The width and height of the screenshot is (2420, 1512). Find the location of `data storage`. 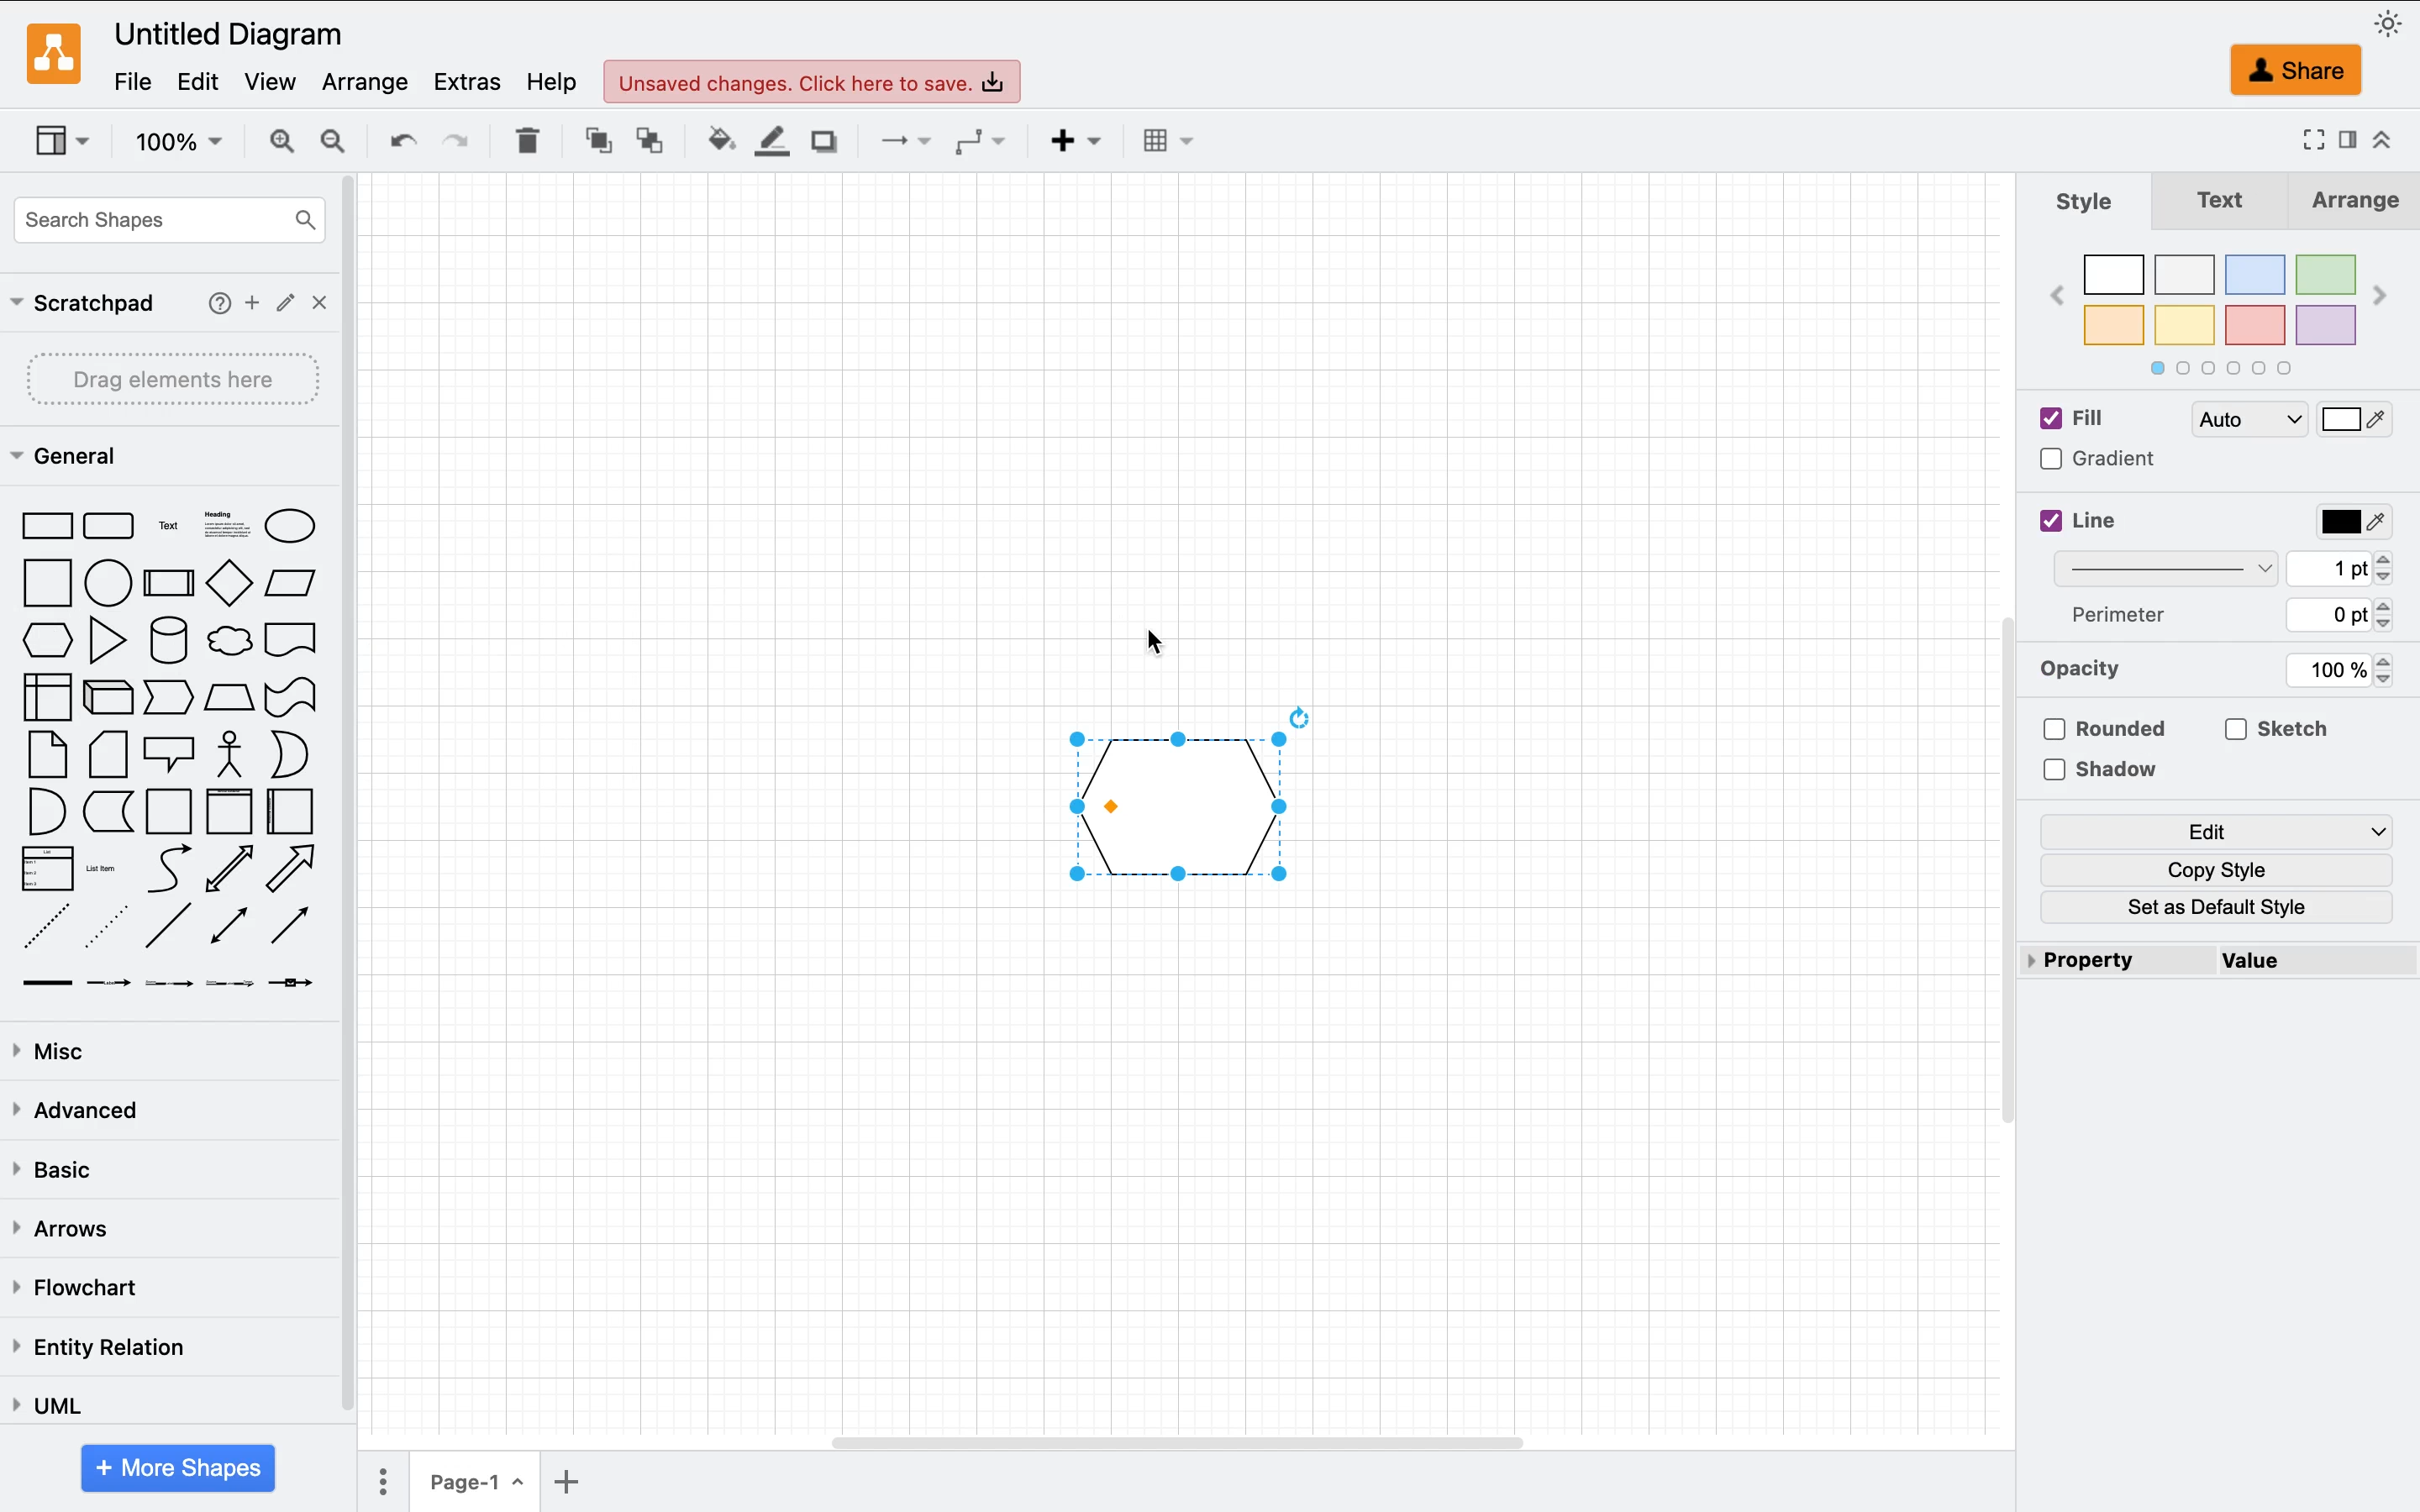

data storage is located at coordinates (108, 811).